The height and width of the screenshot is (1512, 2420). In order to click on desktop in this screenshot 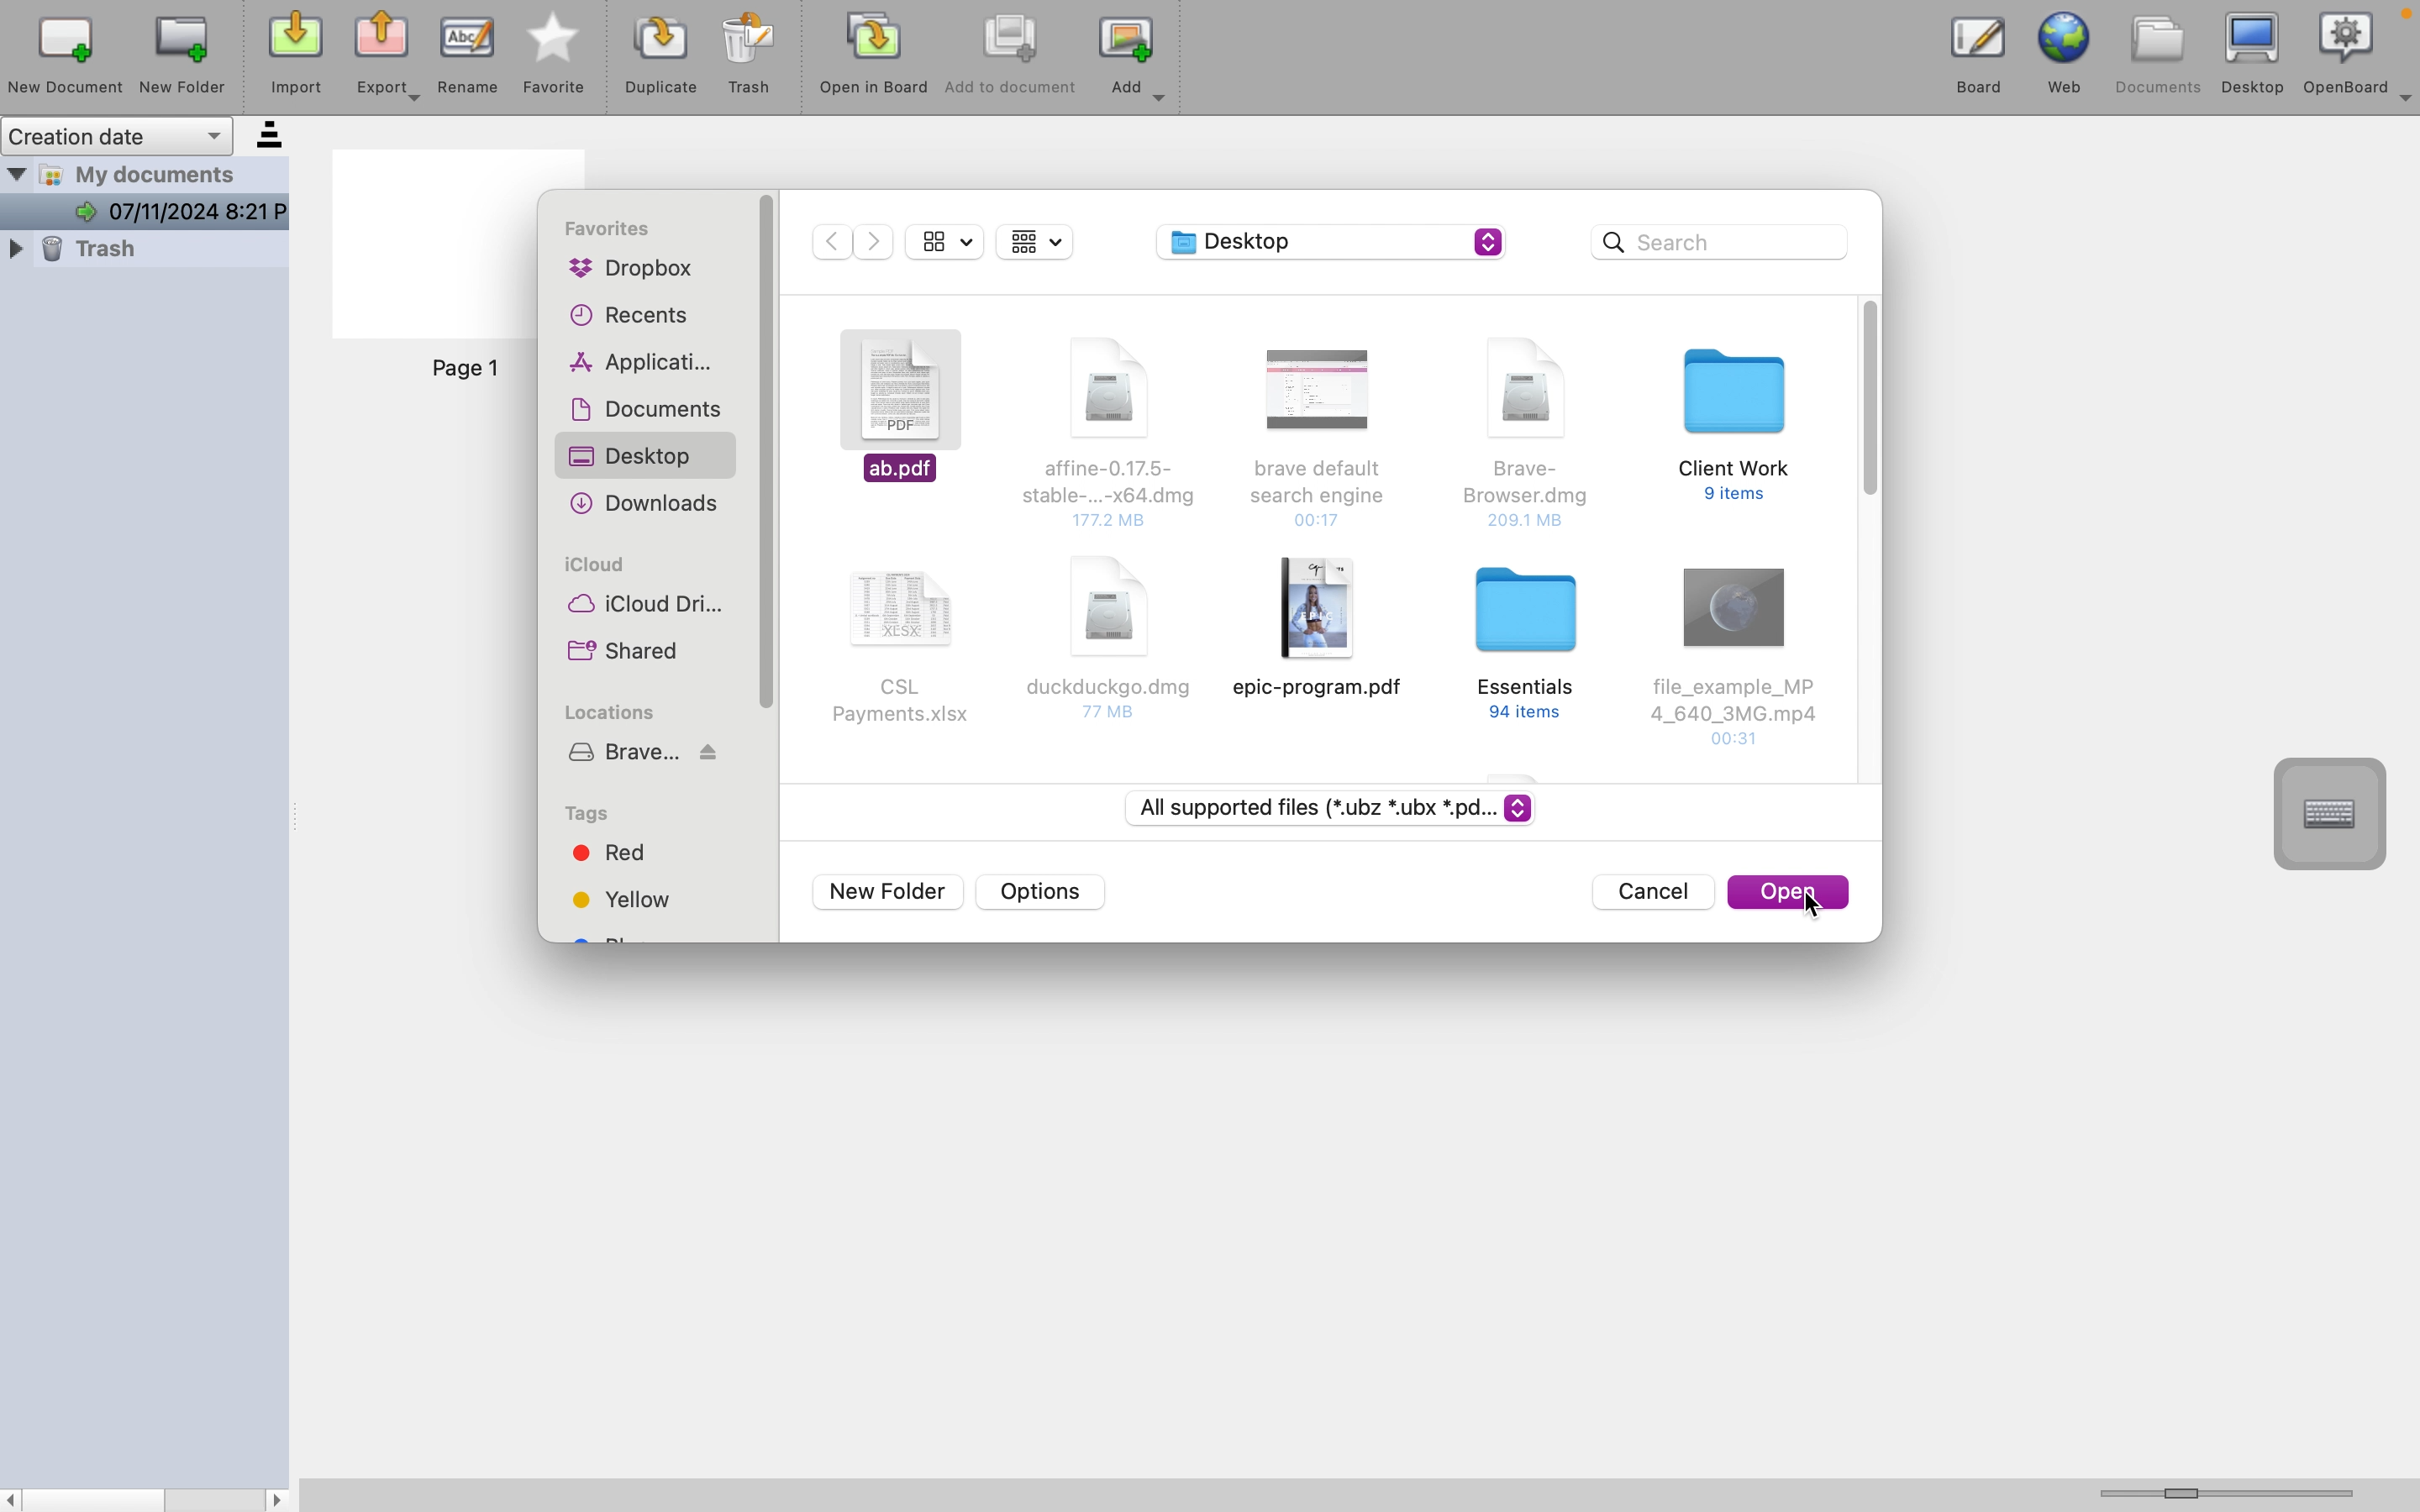, I will do `click(1335, 241)`.